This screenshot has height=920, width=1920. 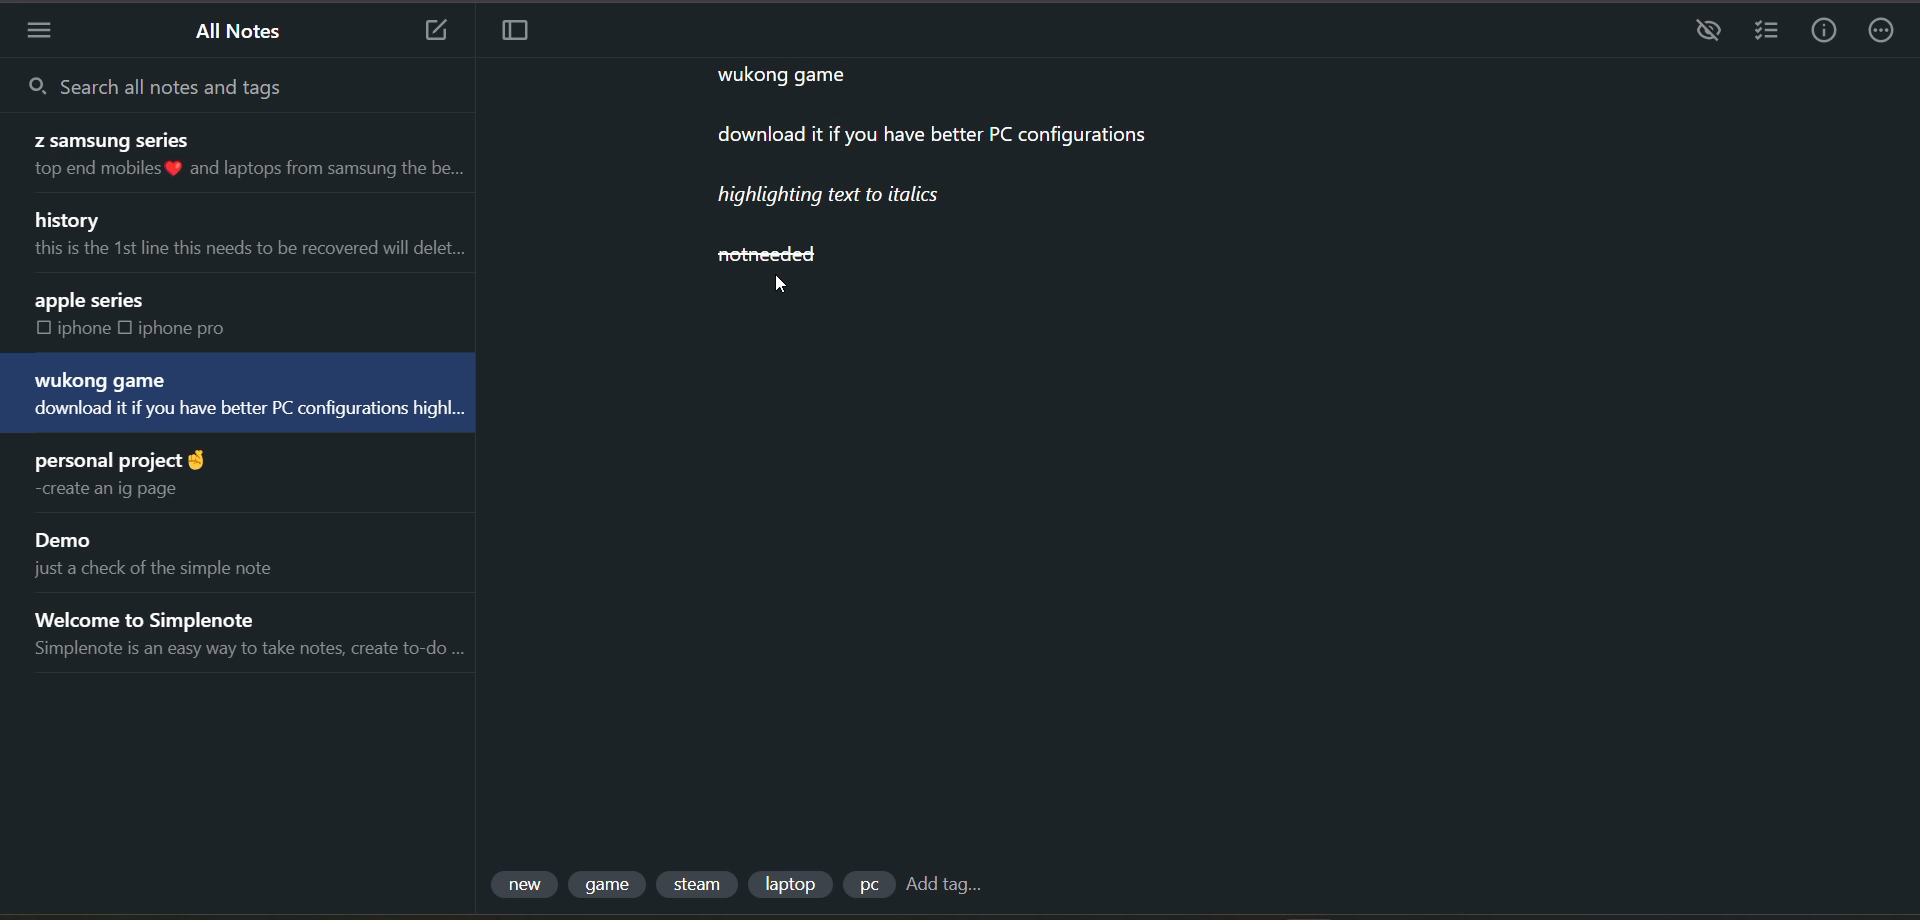 I want to click on preview, so click(x=1708, y=32).